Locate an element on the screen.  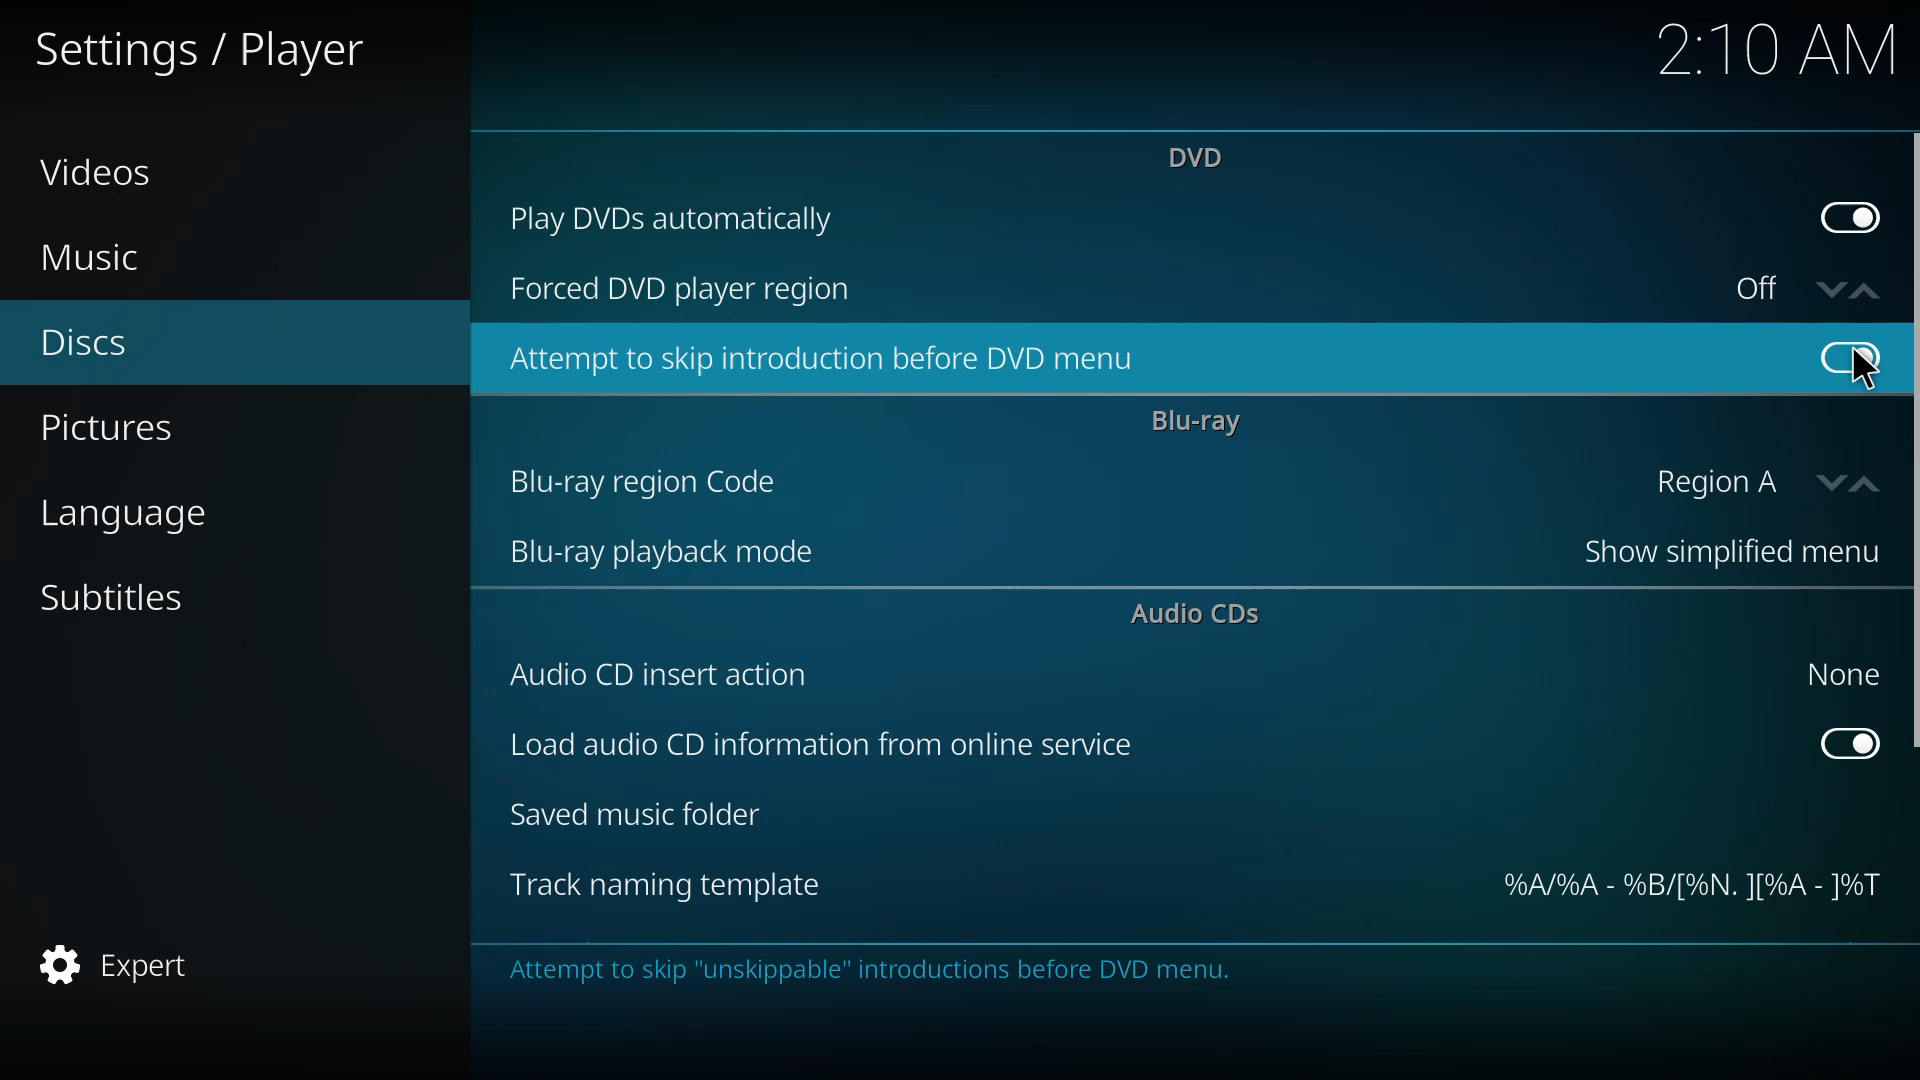
bluray region code is located at coordinates (652, 482).